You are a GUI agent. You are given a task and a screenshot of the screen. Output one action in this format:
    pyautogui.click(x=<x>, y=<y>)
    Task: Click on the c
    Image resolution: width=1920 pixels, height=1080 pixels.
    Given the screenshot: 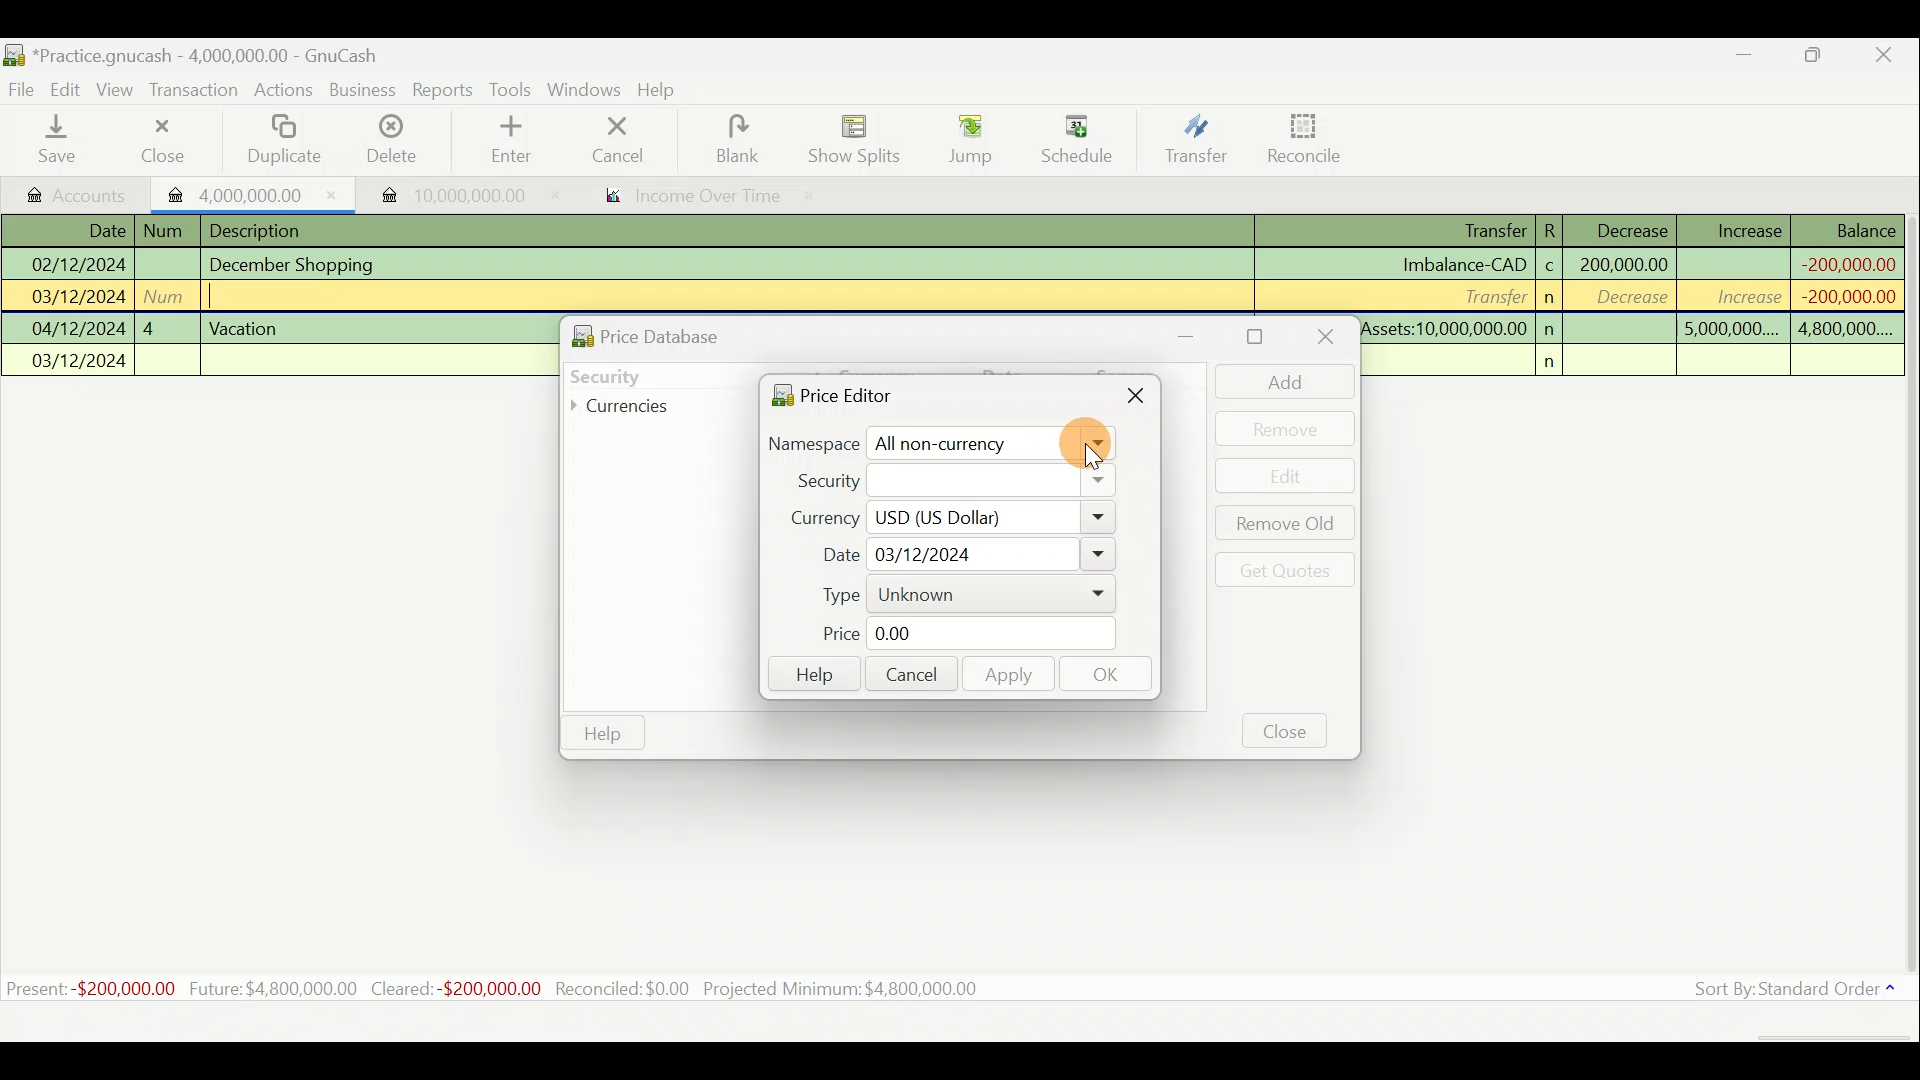 What is the action you would take?
    pyautogui.click(x=1550, y=268)
    